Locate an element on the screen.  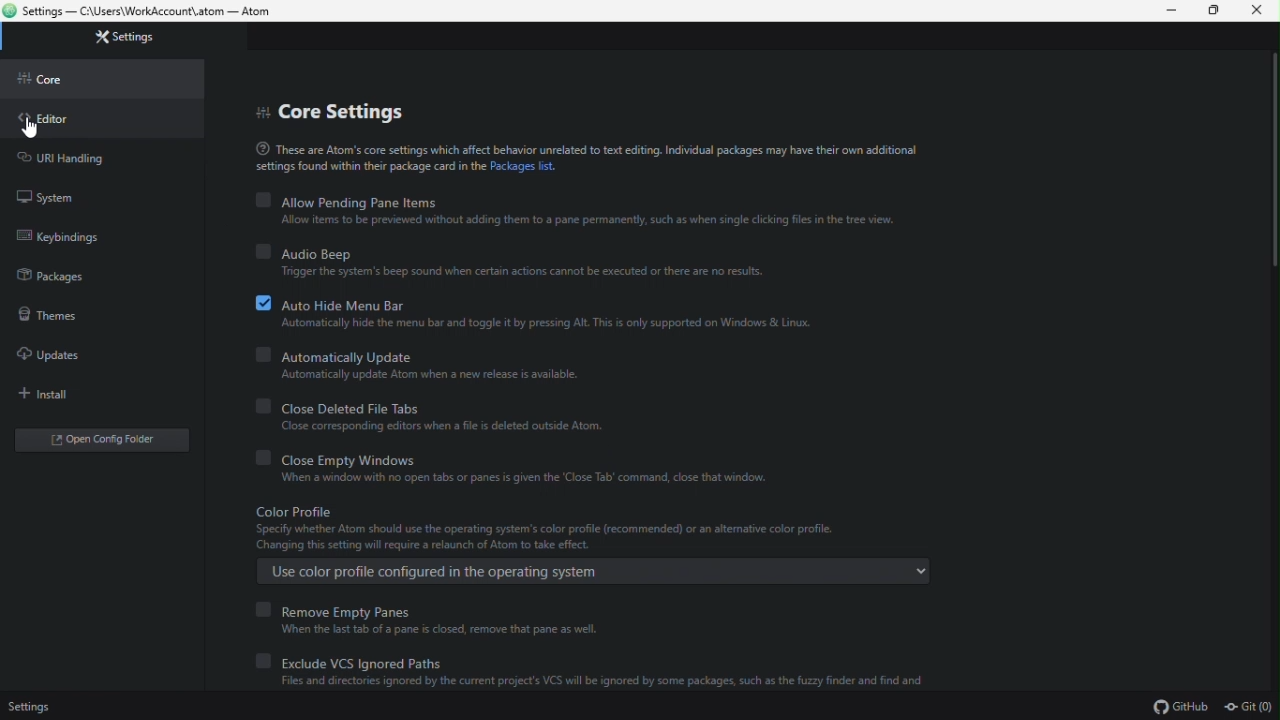
Auto hide menu bar is located at coordinates (538, 304).